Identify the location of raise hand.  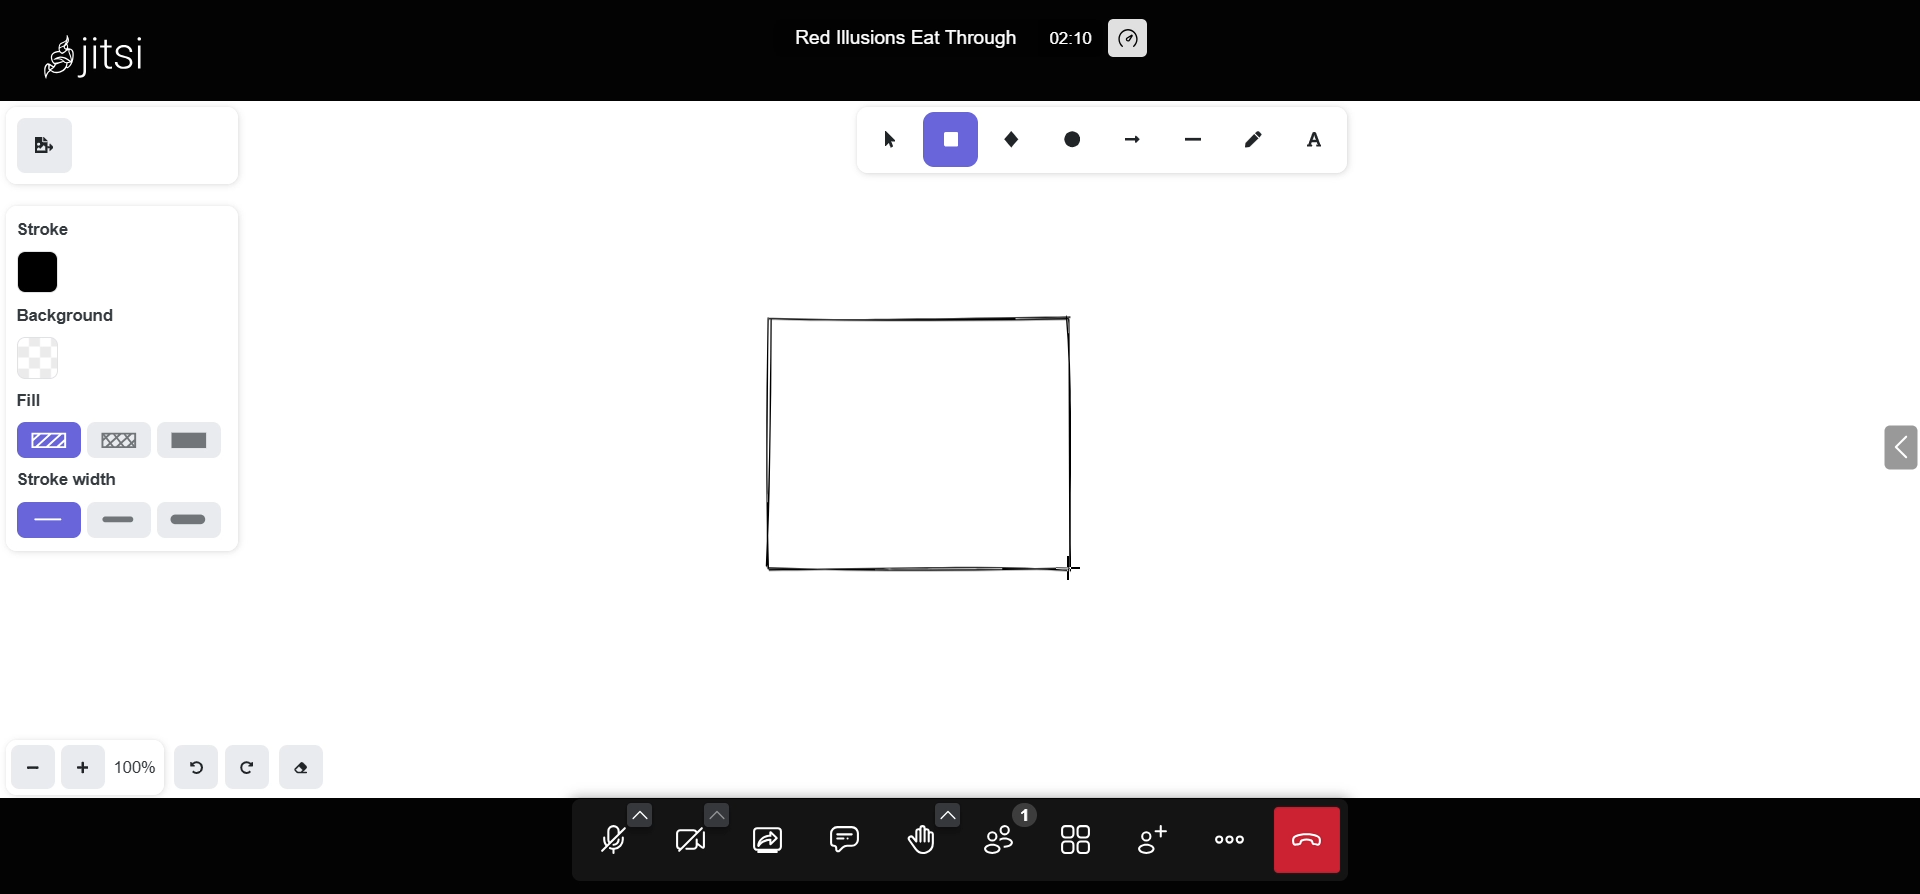
(920, 842).